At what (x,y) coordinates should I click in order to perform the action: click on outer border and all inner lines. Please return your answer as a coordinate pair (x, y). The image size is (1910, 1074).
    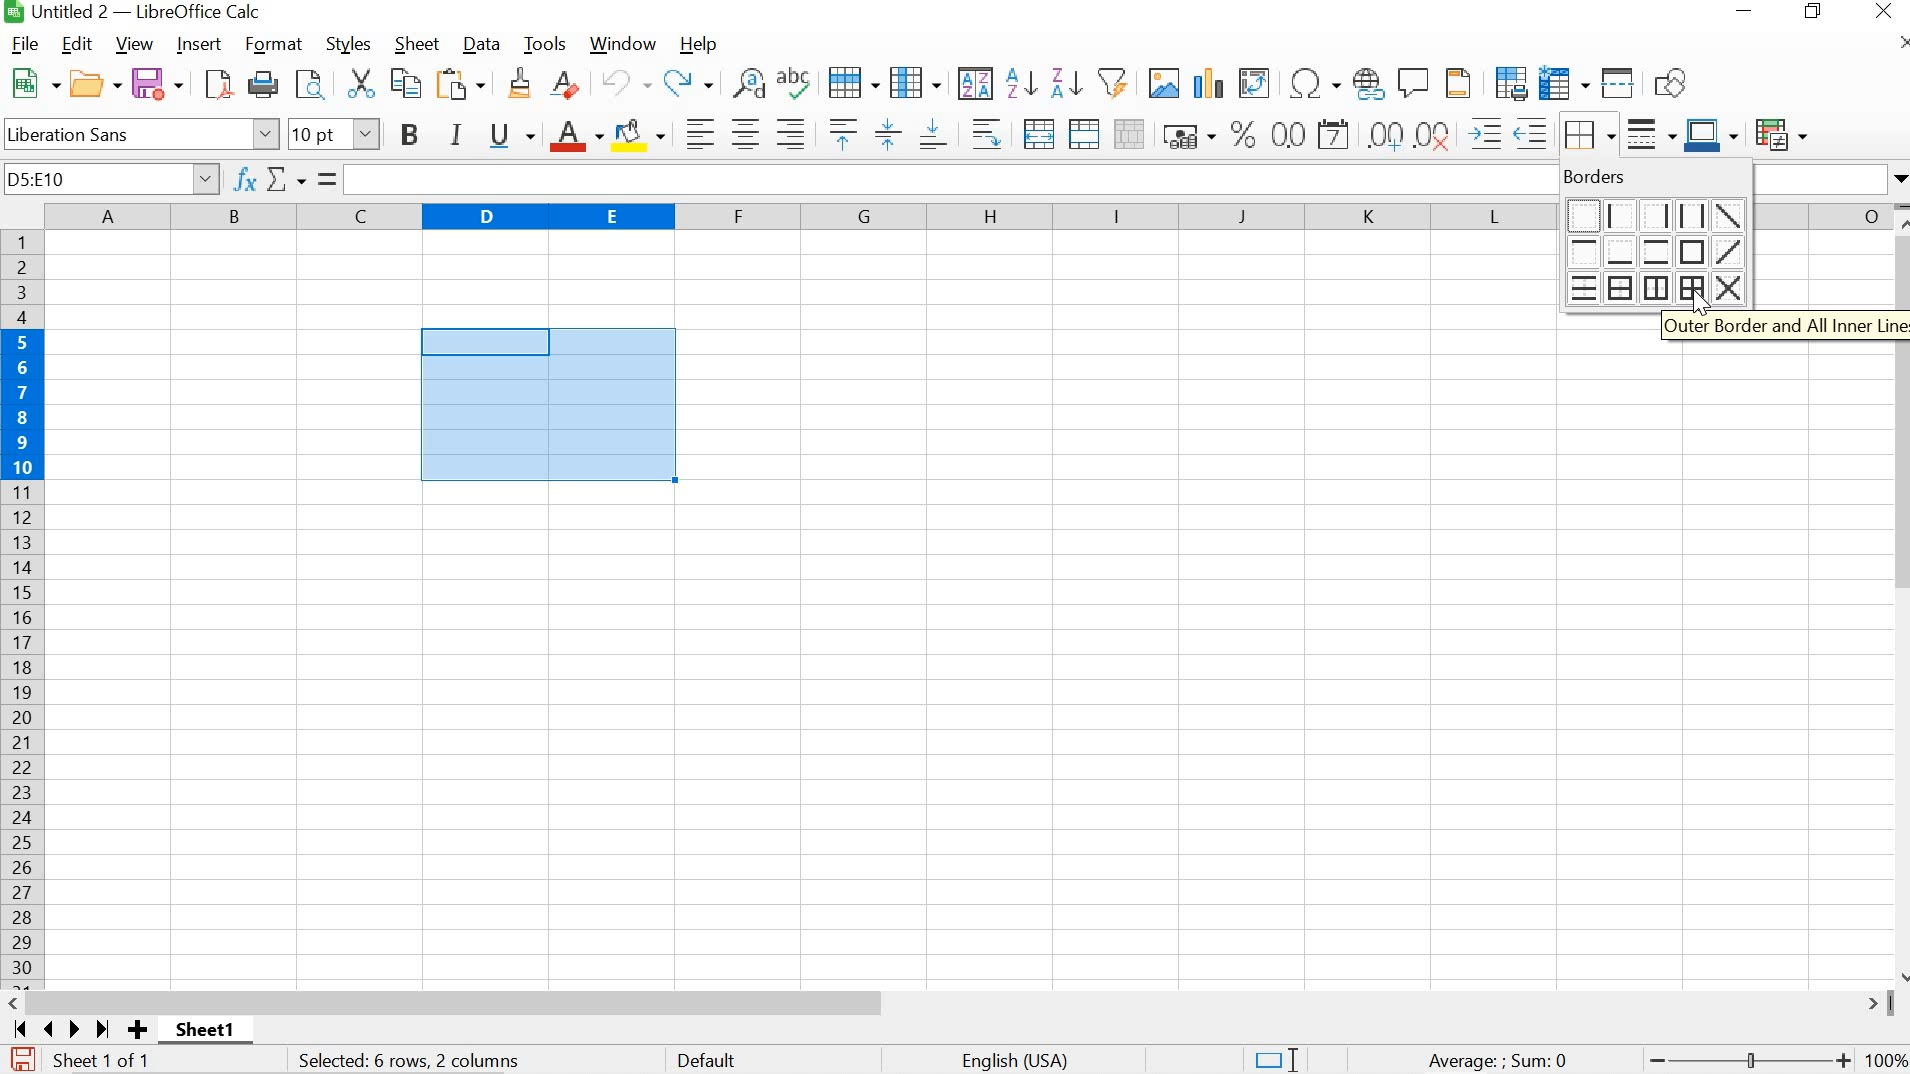
    Looking at the image, I should click on (1690, 286).